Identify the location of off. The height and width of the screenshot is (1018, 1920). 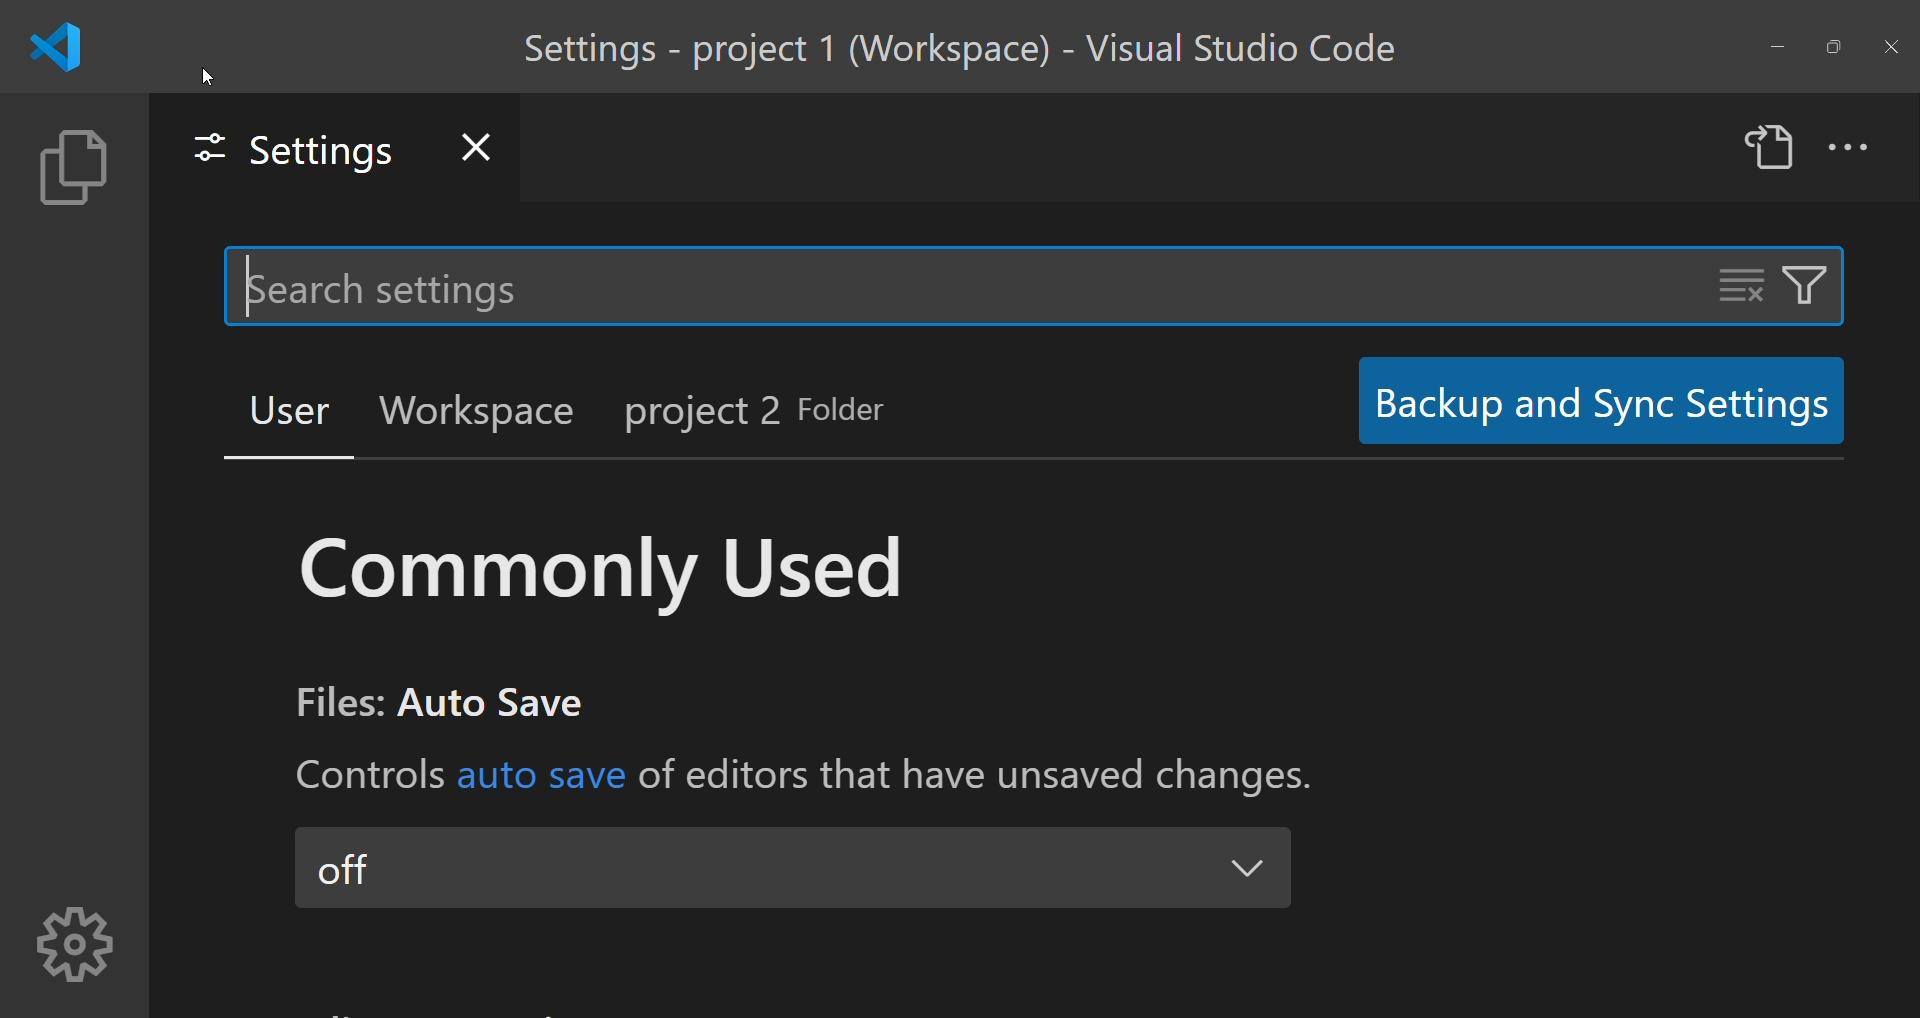
(737, 865).